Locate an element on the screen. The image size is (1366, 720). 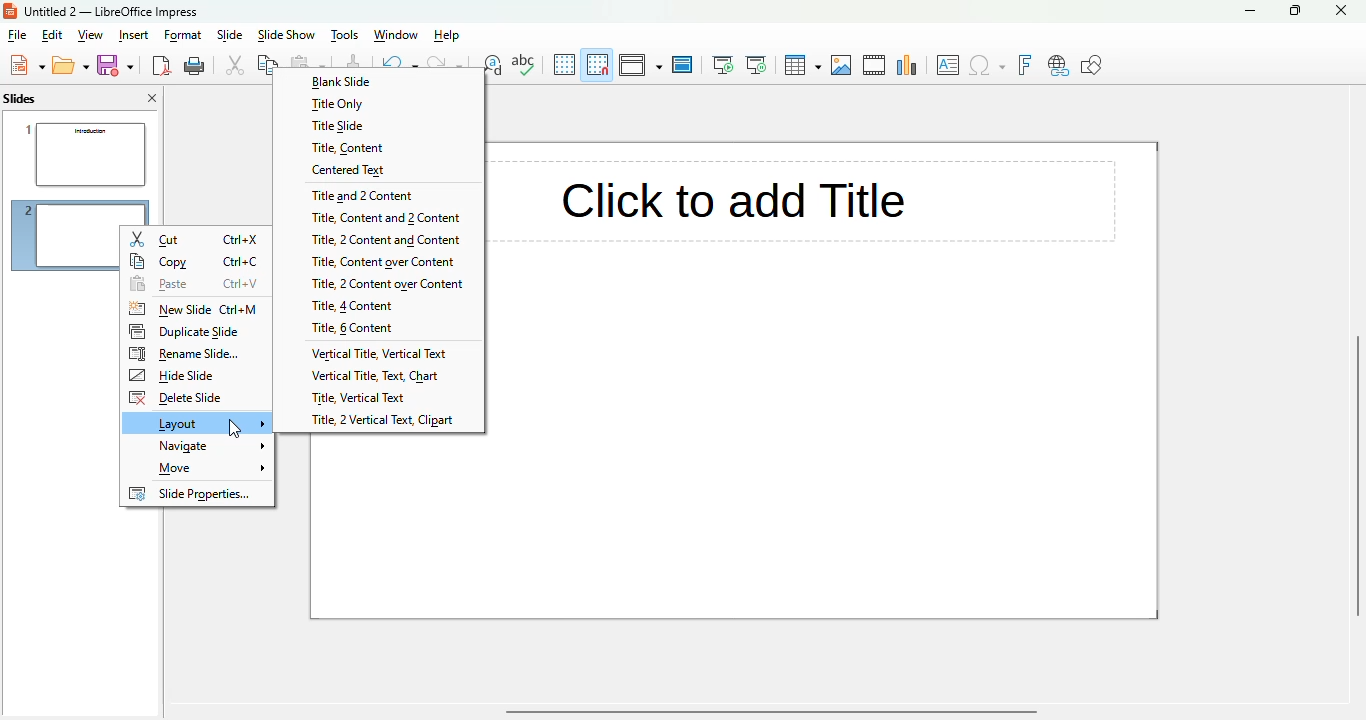
insert image is located at coordinates (843, 65).